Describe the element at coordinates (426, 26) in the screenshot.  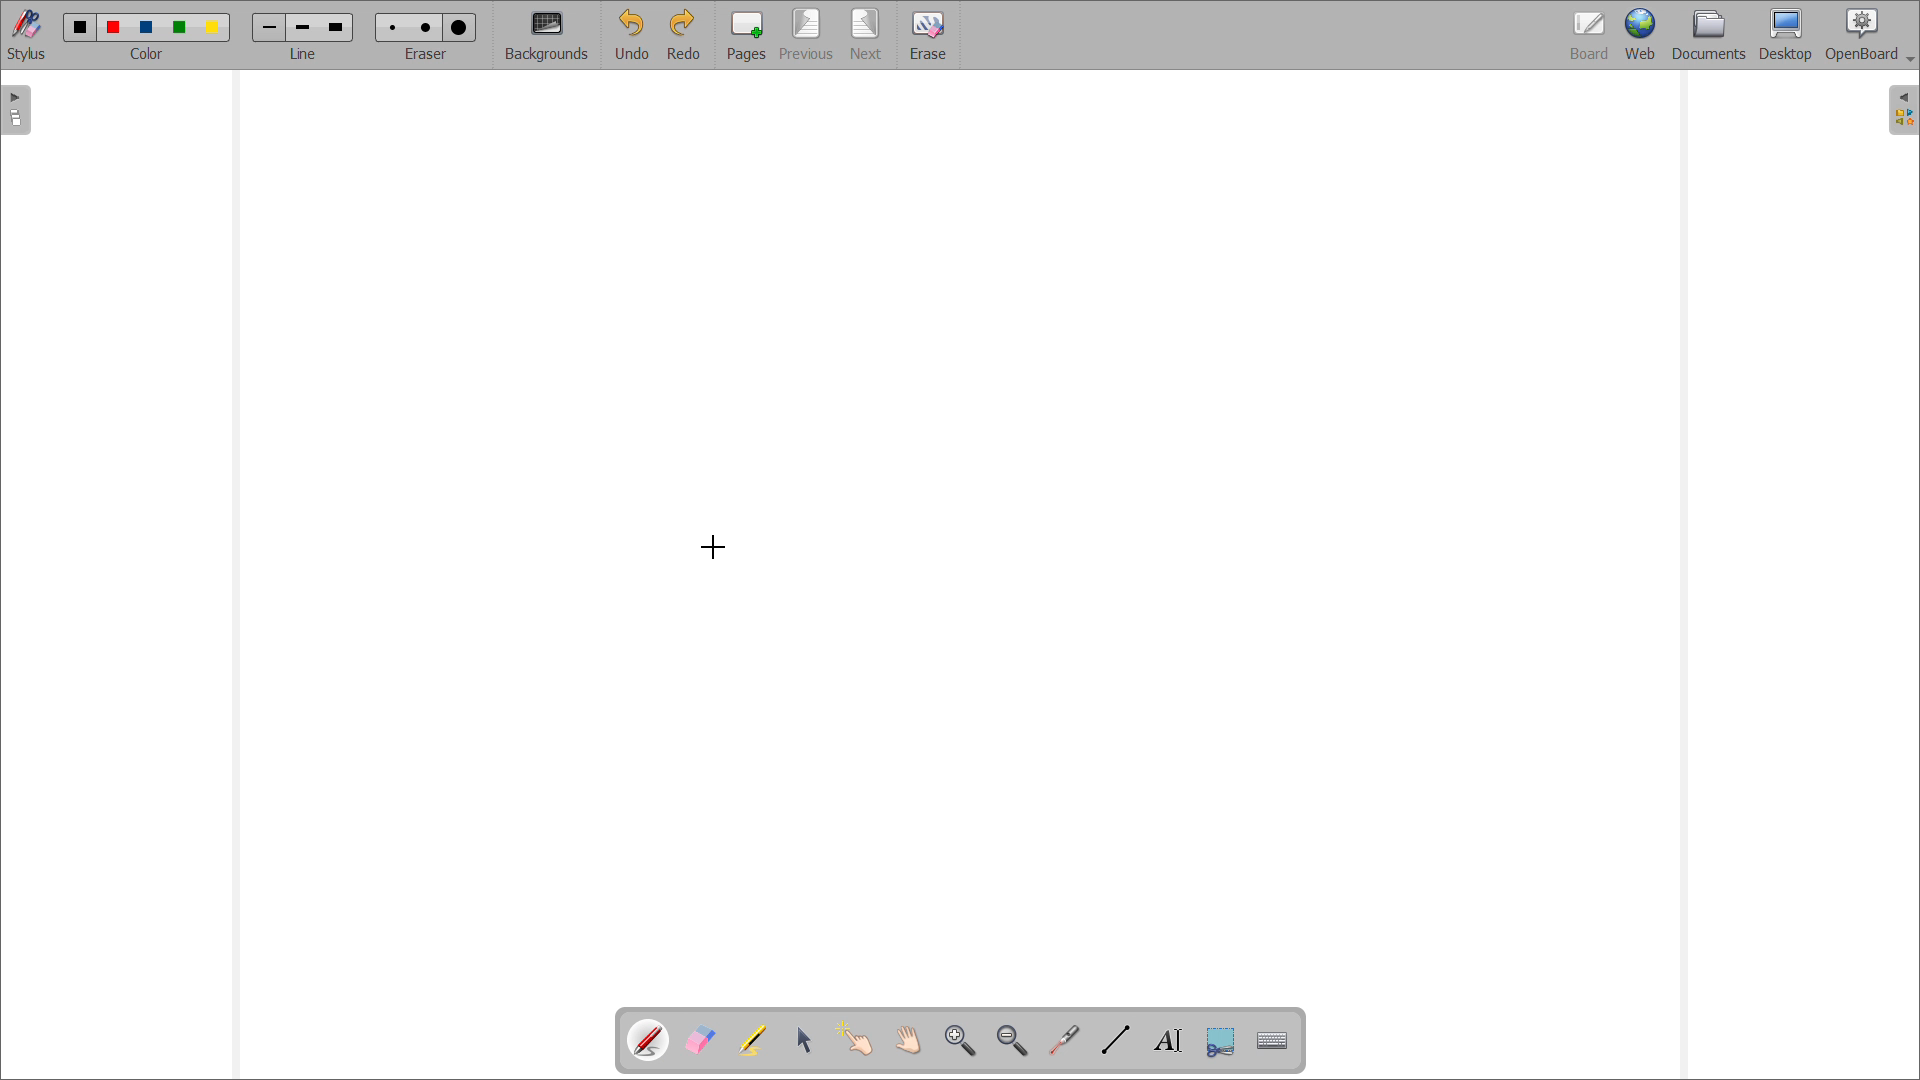
I see `Eraser size` at that location.